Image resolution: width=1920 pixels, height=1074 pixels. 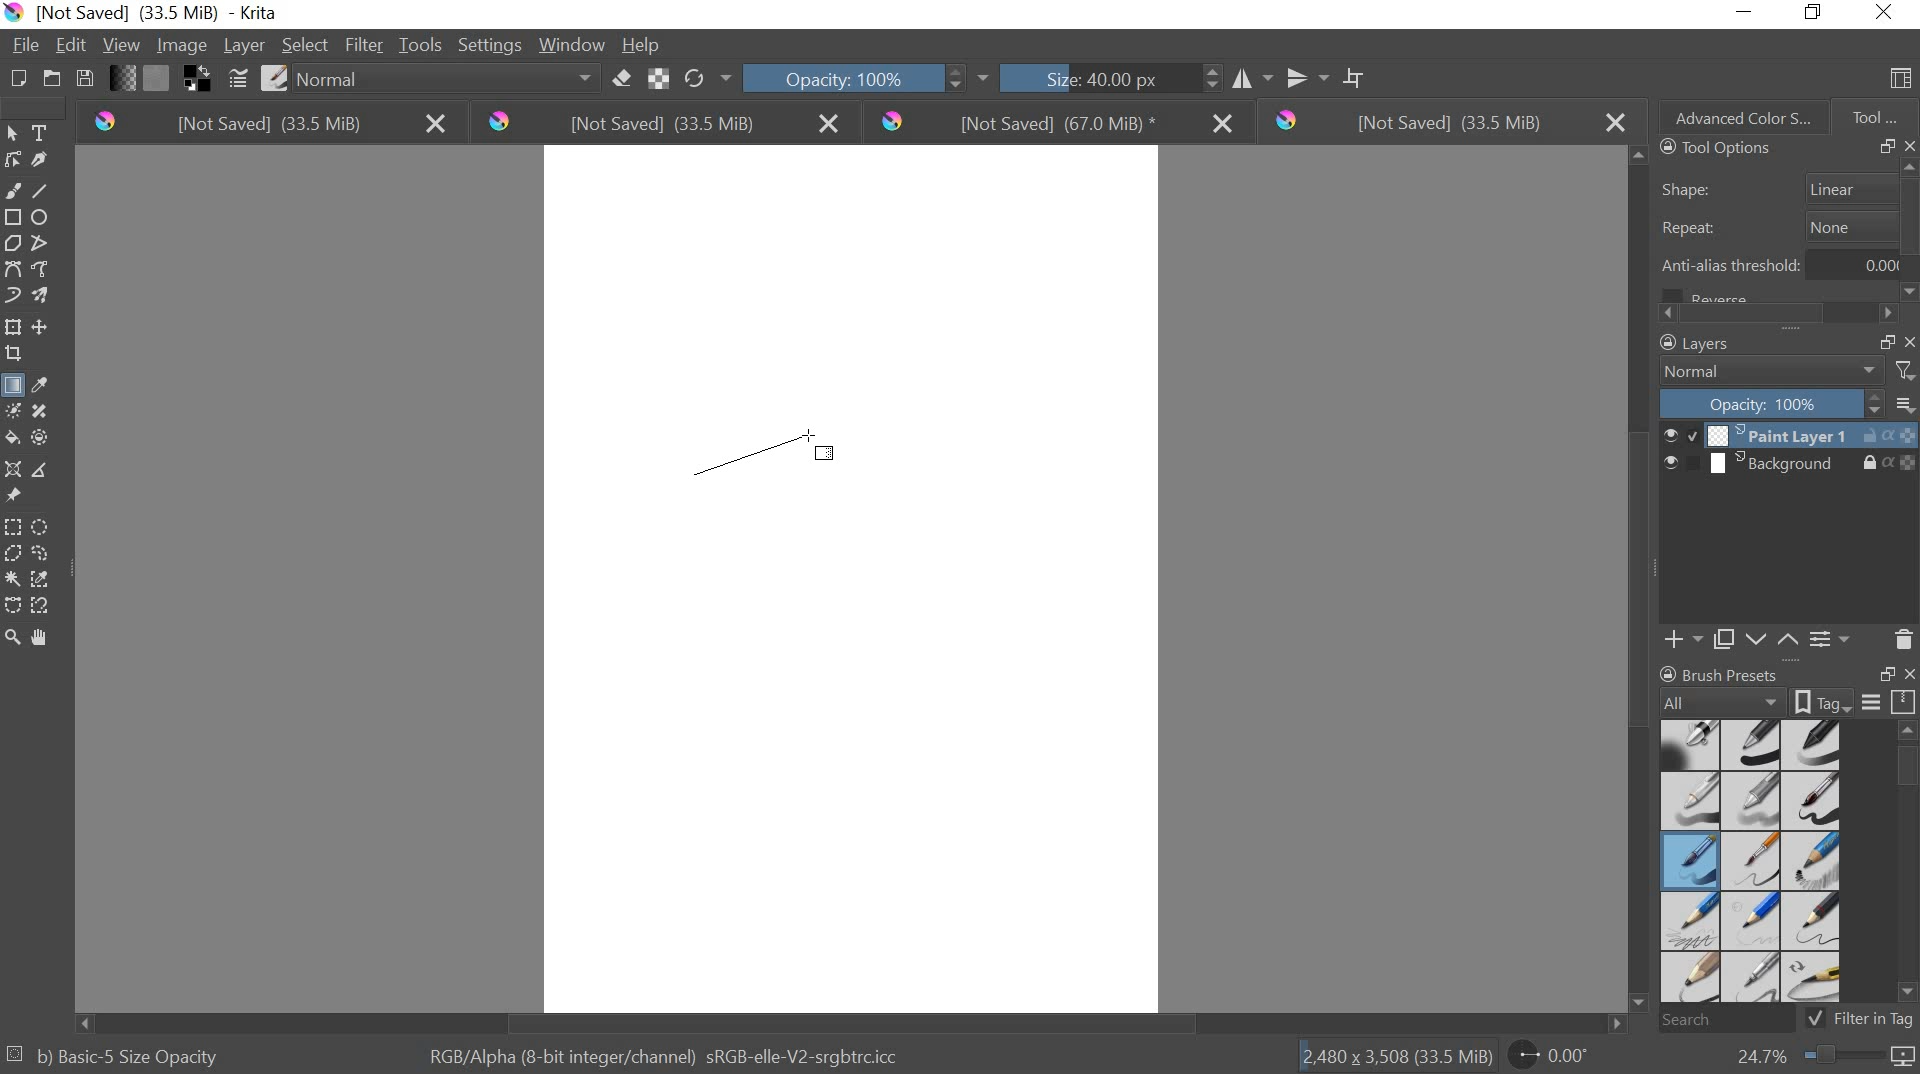 I want to click on EDIT, so click(x=75, y=44).